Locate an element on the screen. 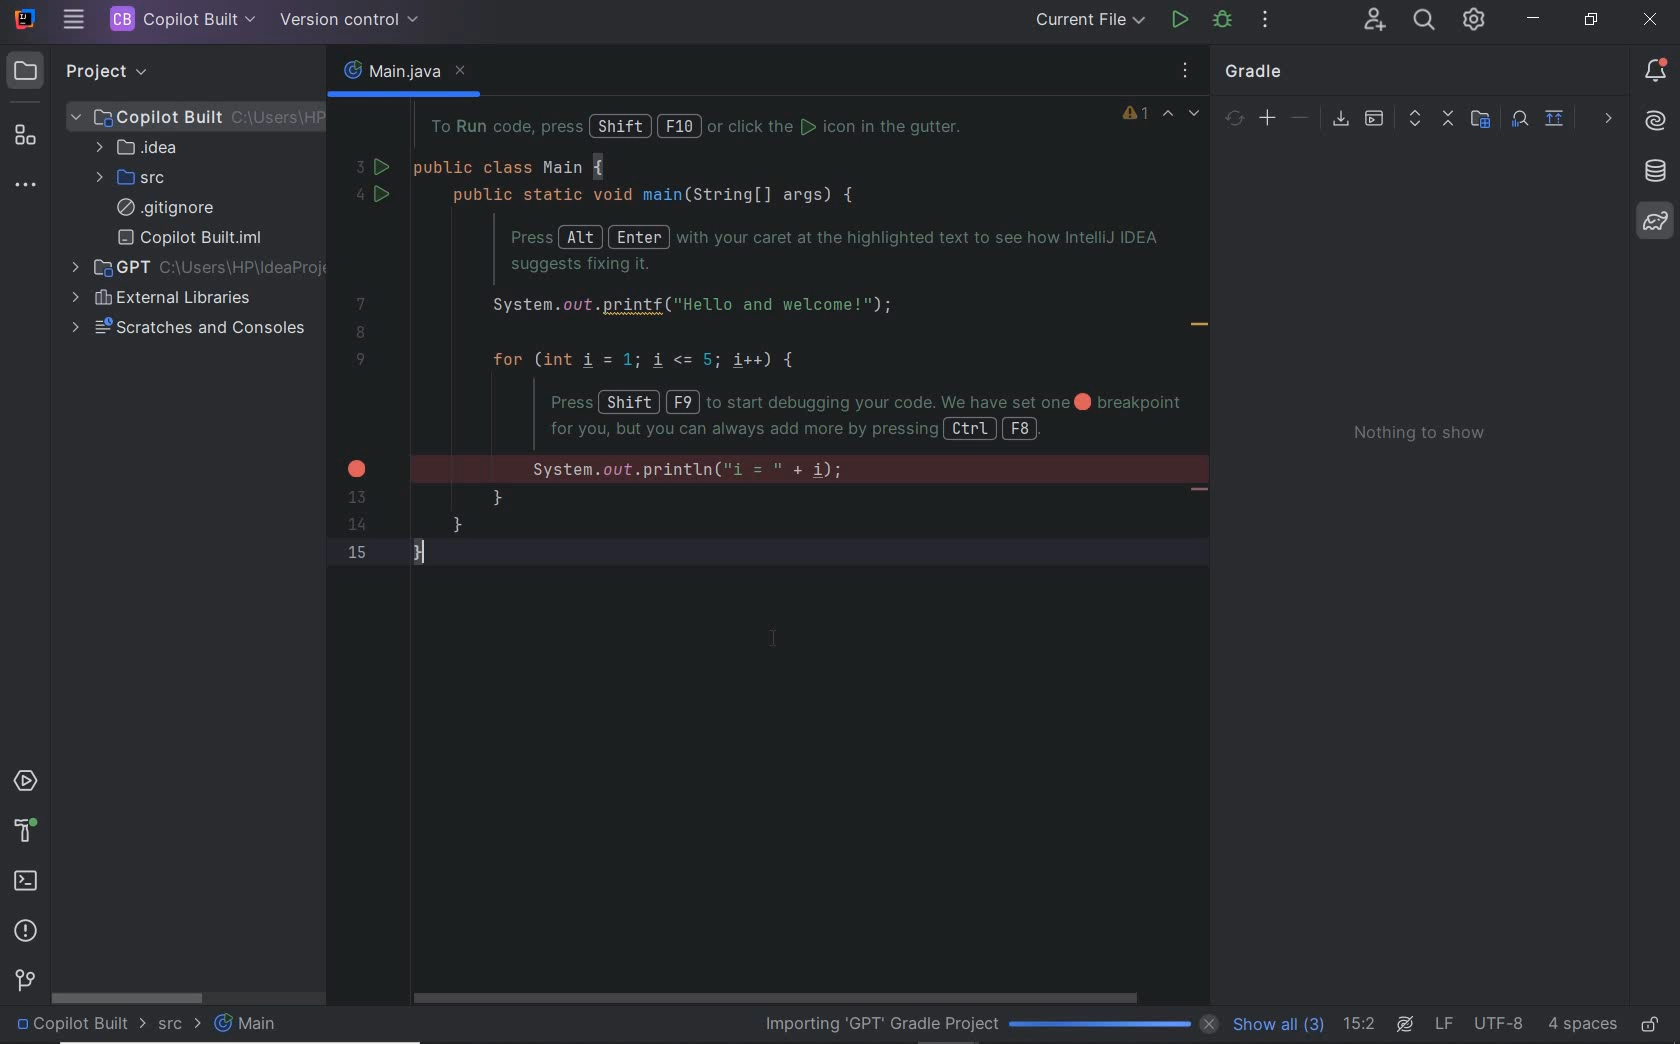  8 is located at coordinates (362, 333).